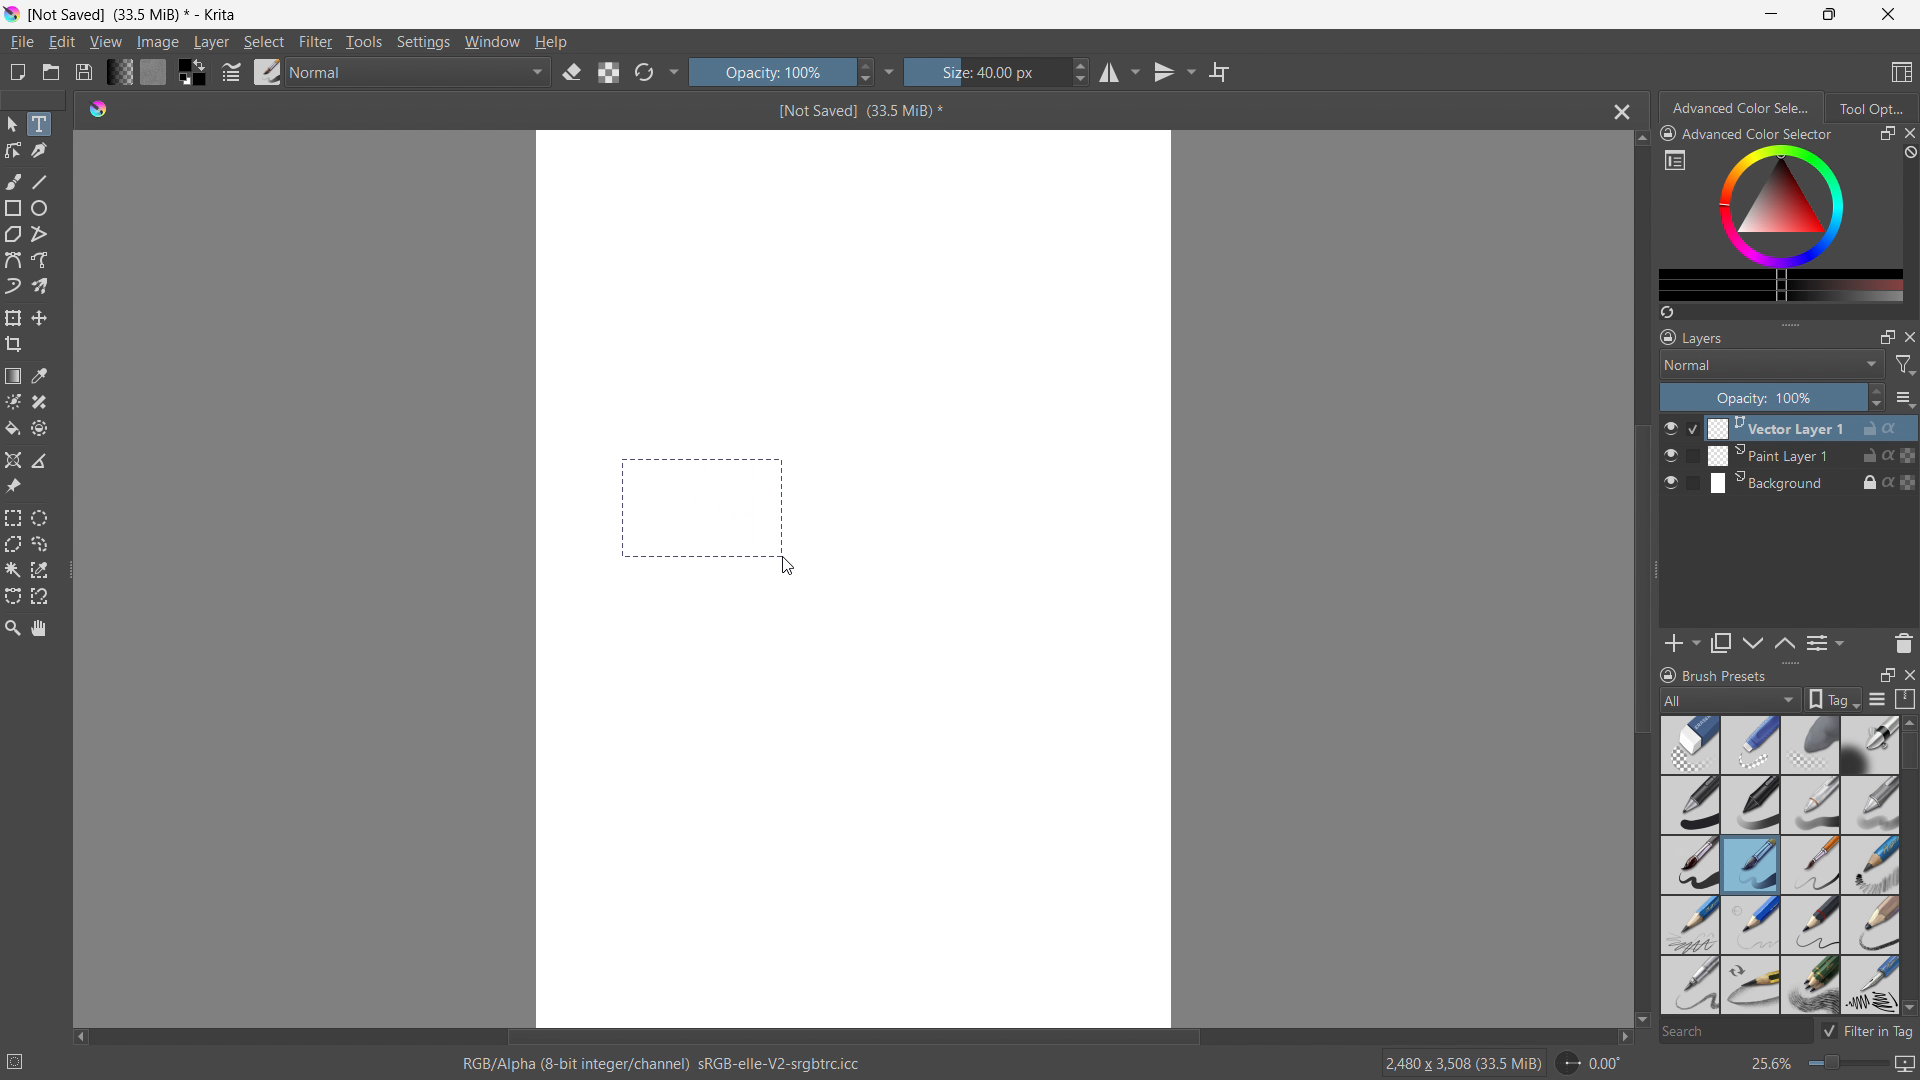  I want to click on blur pencil, so click(1870, 803).